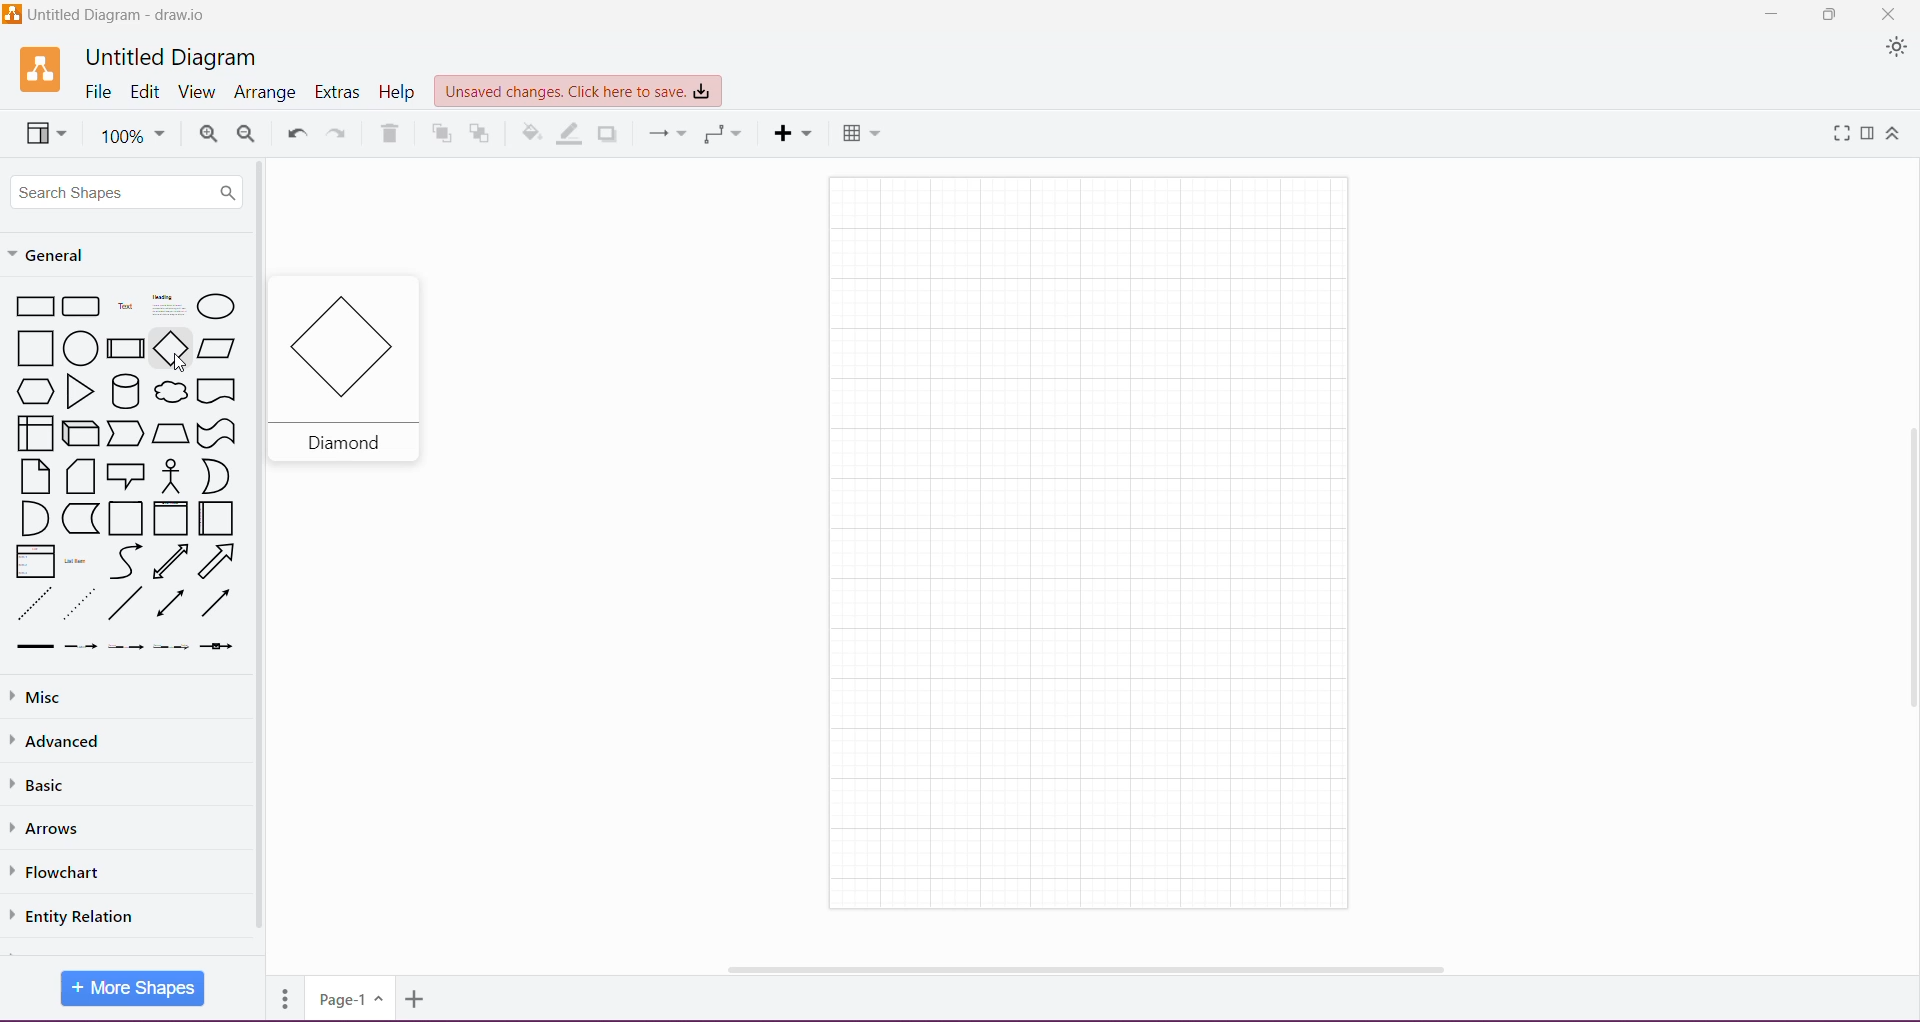  I want to click on Restore Down, so click(1830, 16).